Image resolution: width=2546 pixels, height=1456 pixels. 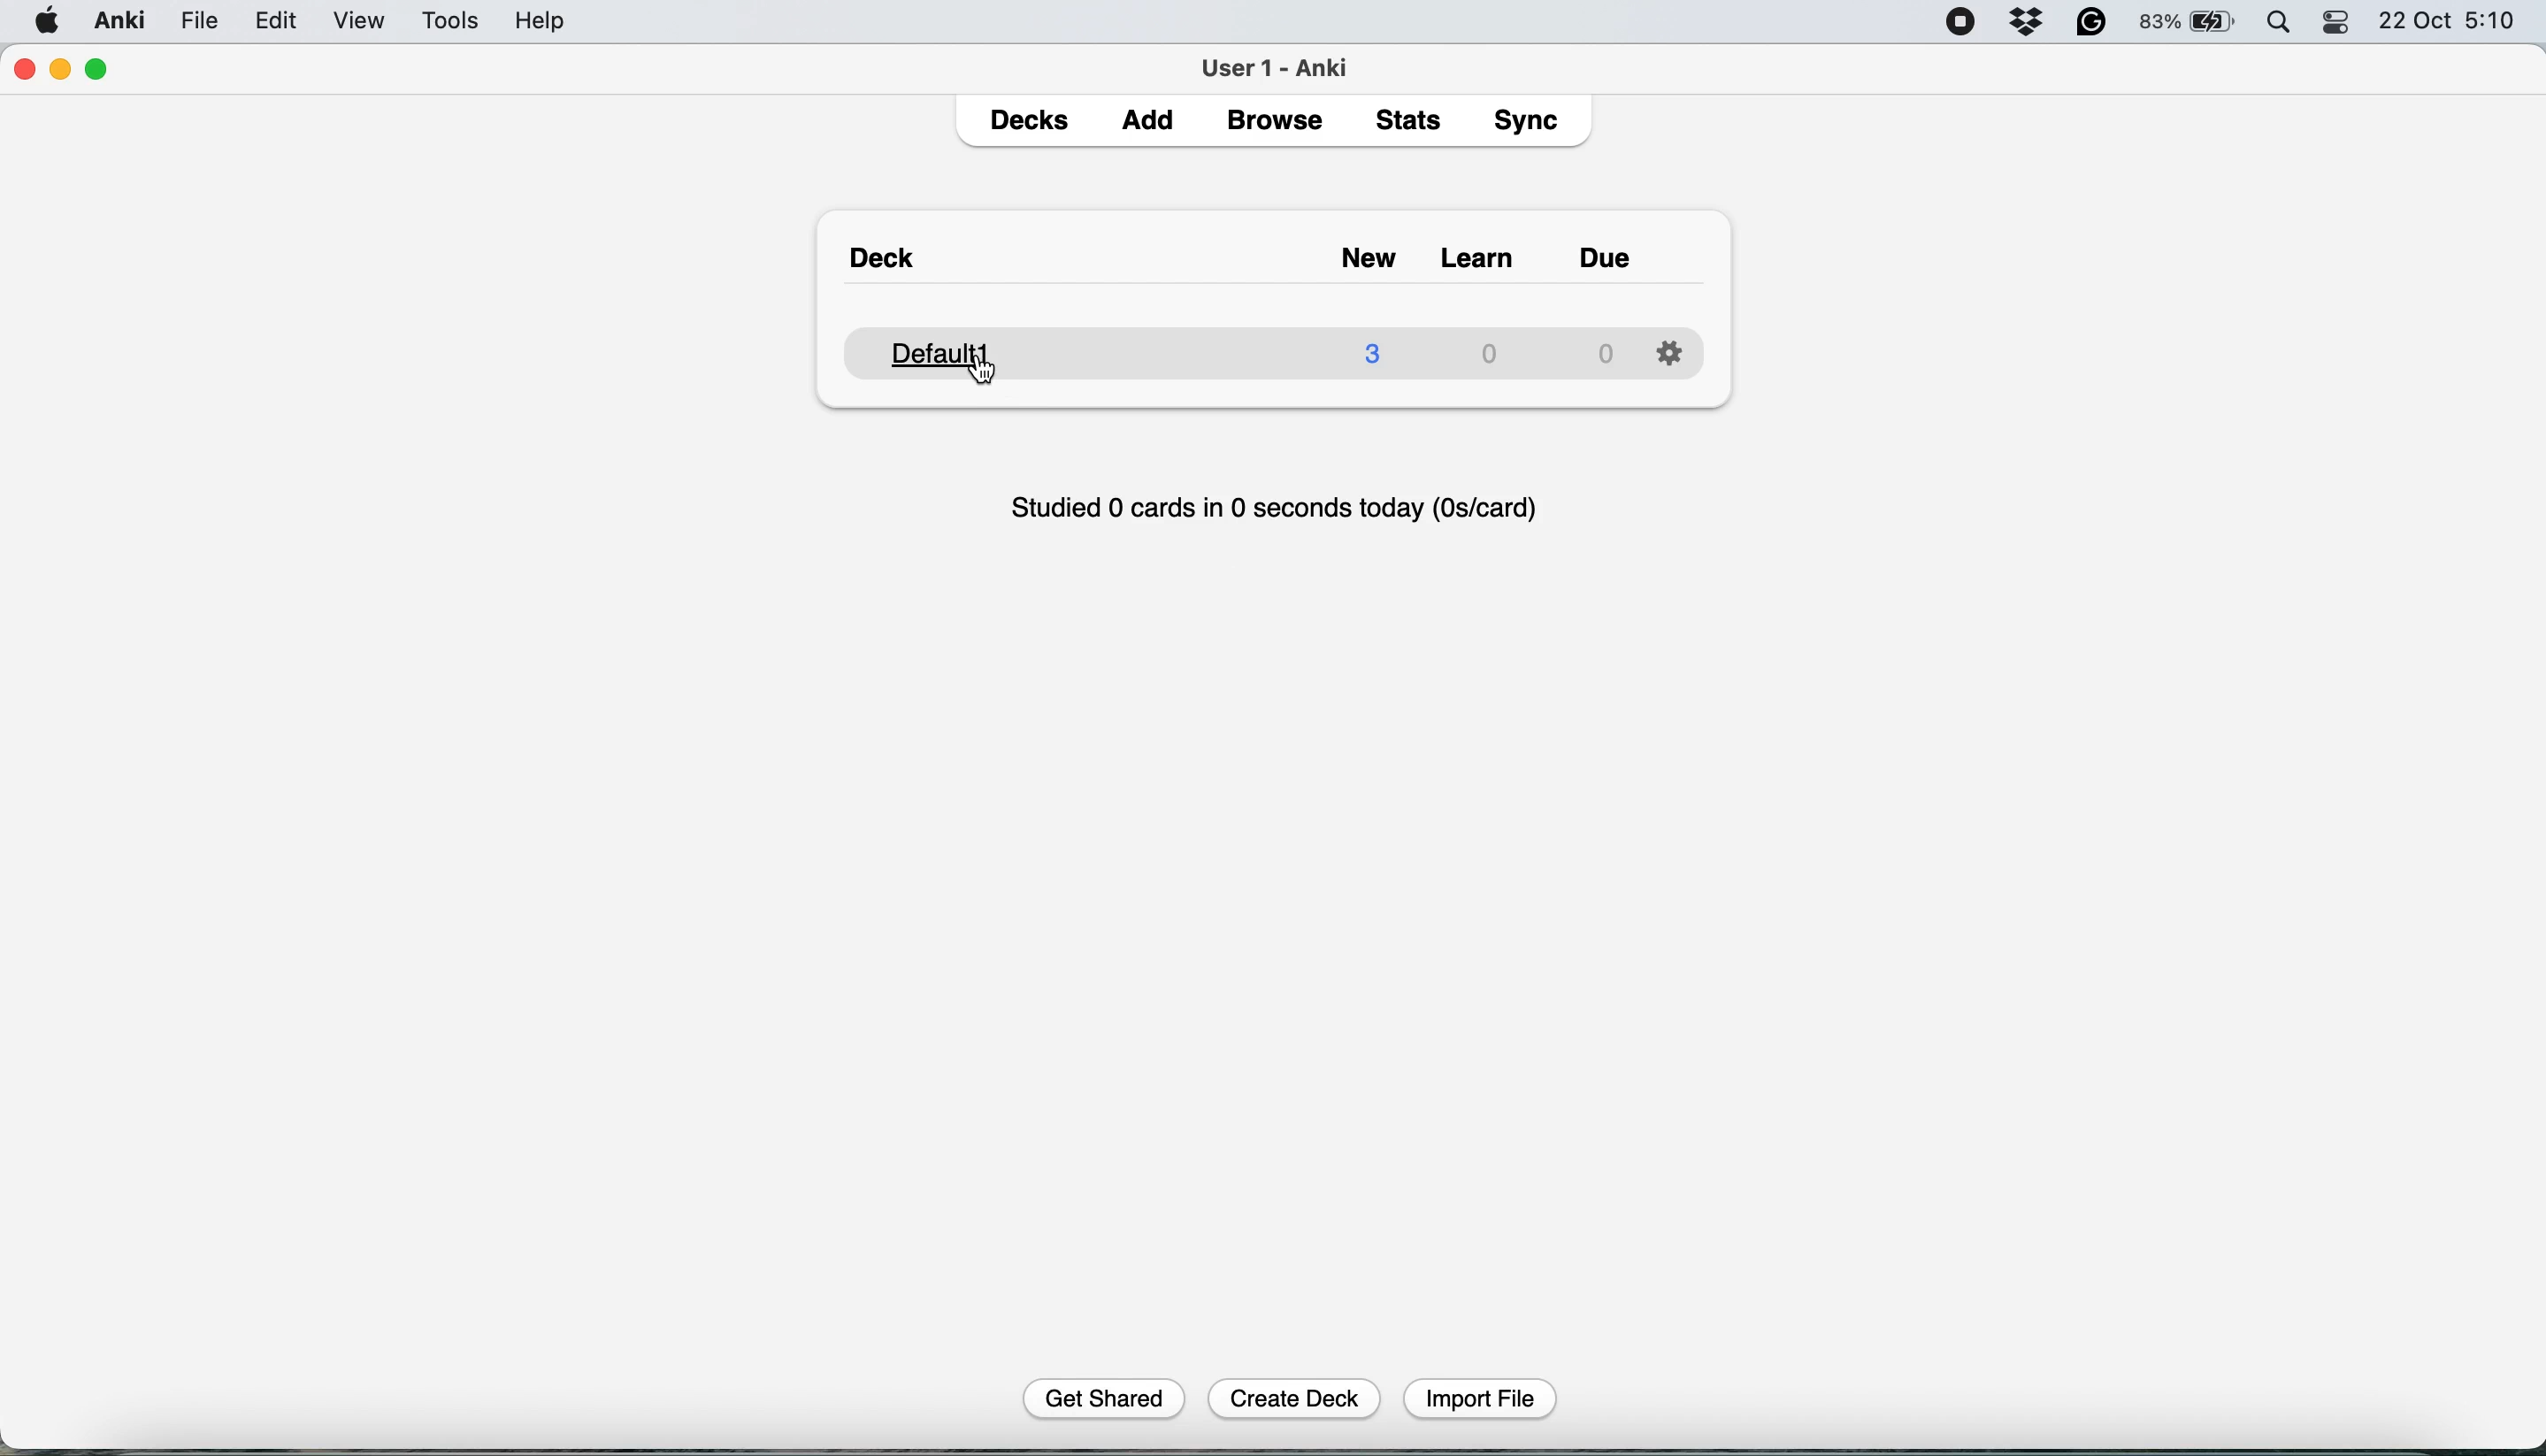 I want to click on edit, so click(x=284, y=22).